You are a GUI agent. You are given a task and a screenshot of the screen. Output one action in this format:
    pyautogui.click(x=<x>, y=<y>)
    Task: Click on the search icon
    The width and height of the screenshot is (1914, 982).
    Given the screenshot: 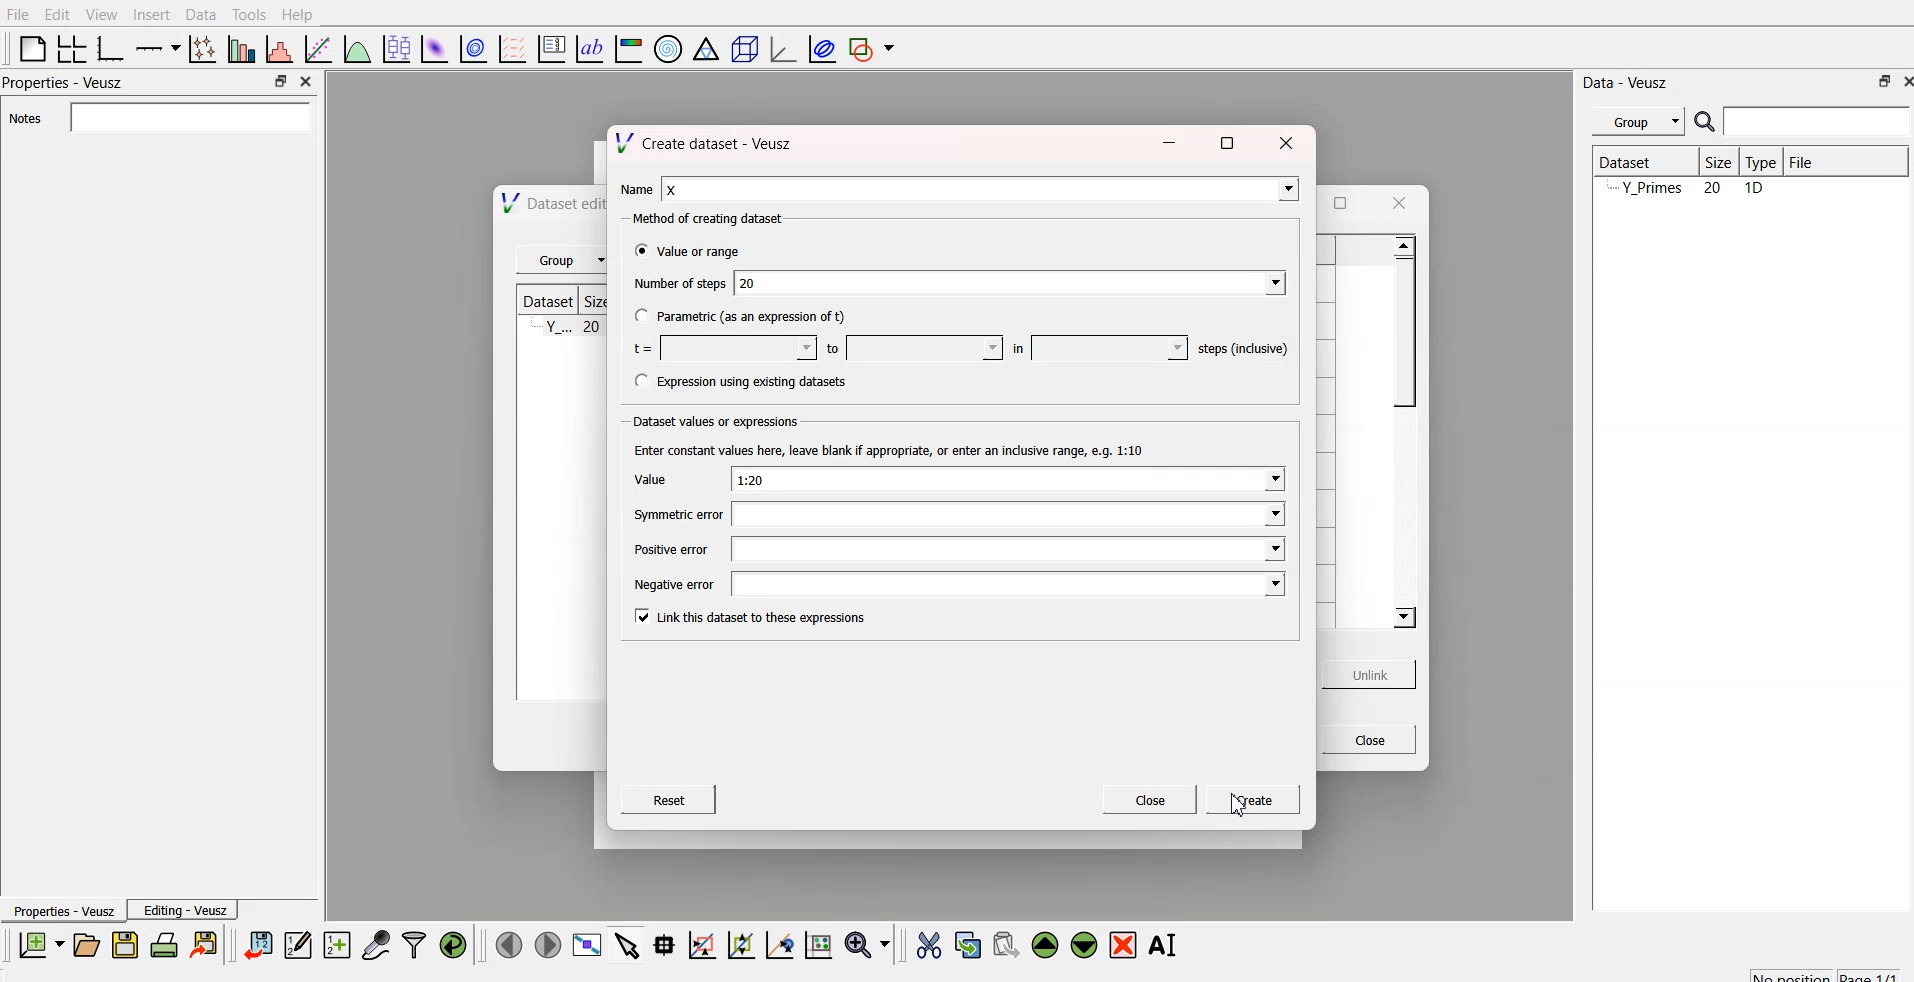 What is the action you would take?
    pyautogui.click(x=1708, y=124)
    